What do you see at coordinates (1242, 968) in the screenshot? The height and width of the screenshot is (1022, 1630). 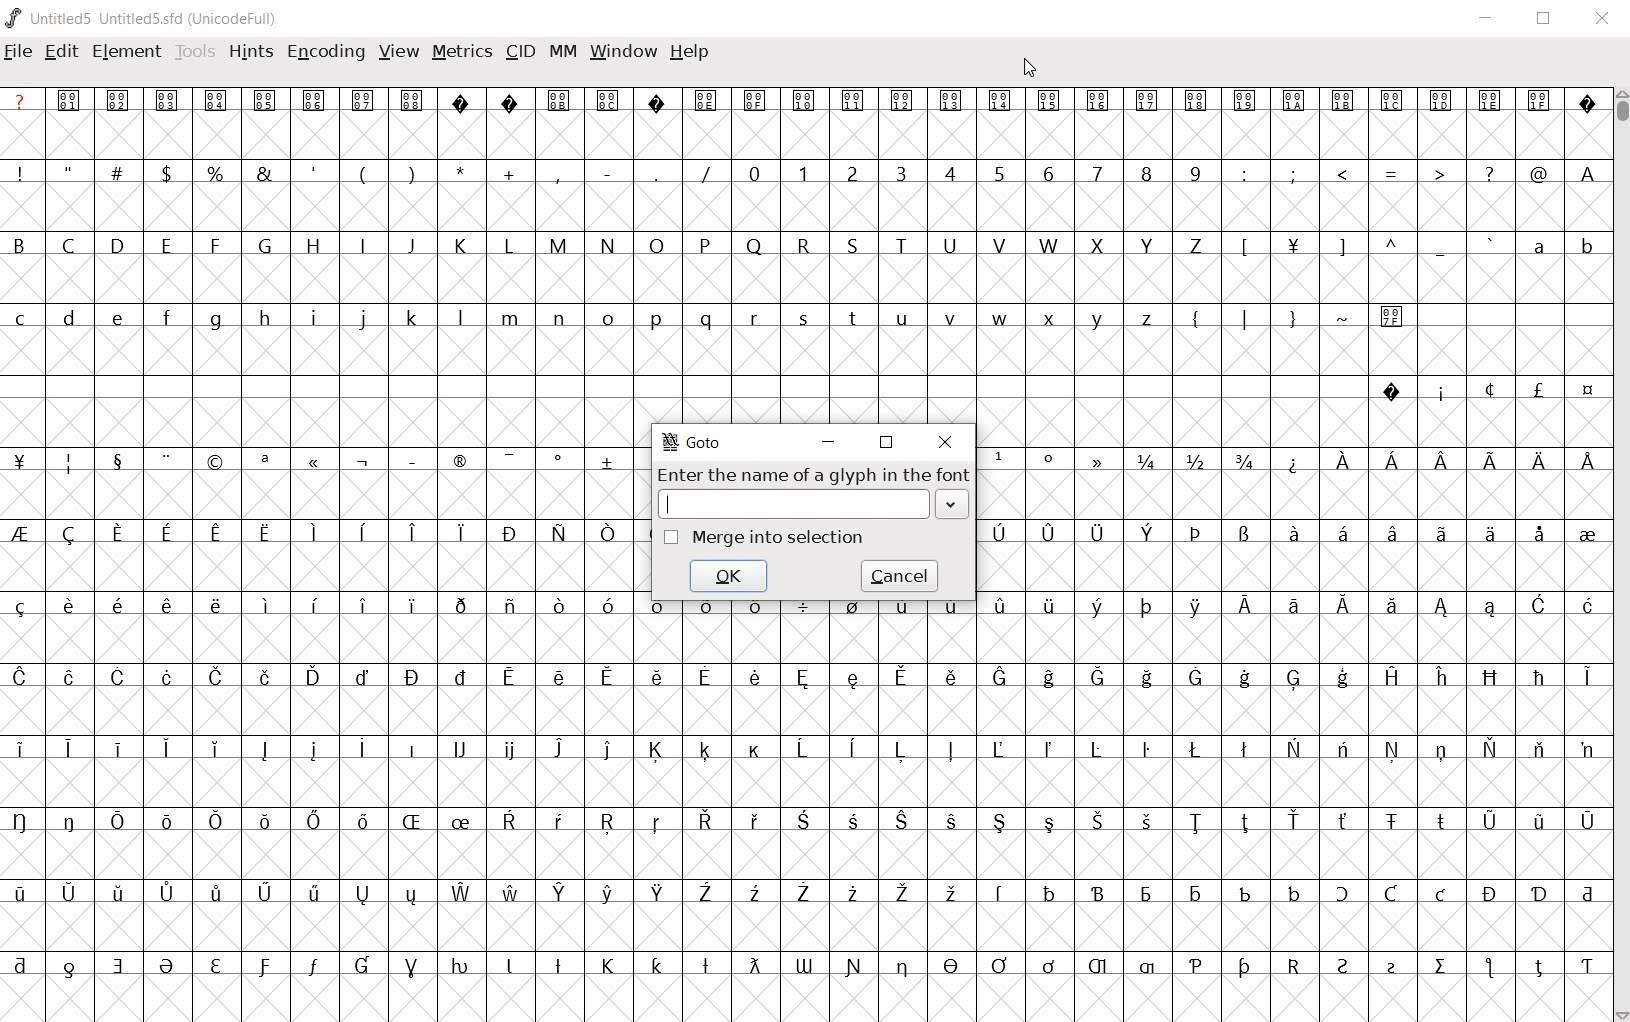 I see `Symbol` at bounding box center [1242, 968].